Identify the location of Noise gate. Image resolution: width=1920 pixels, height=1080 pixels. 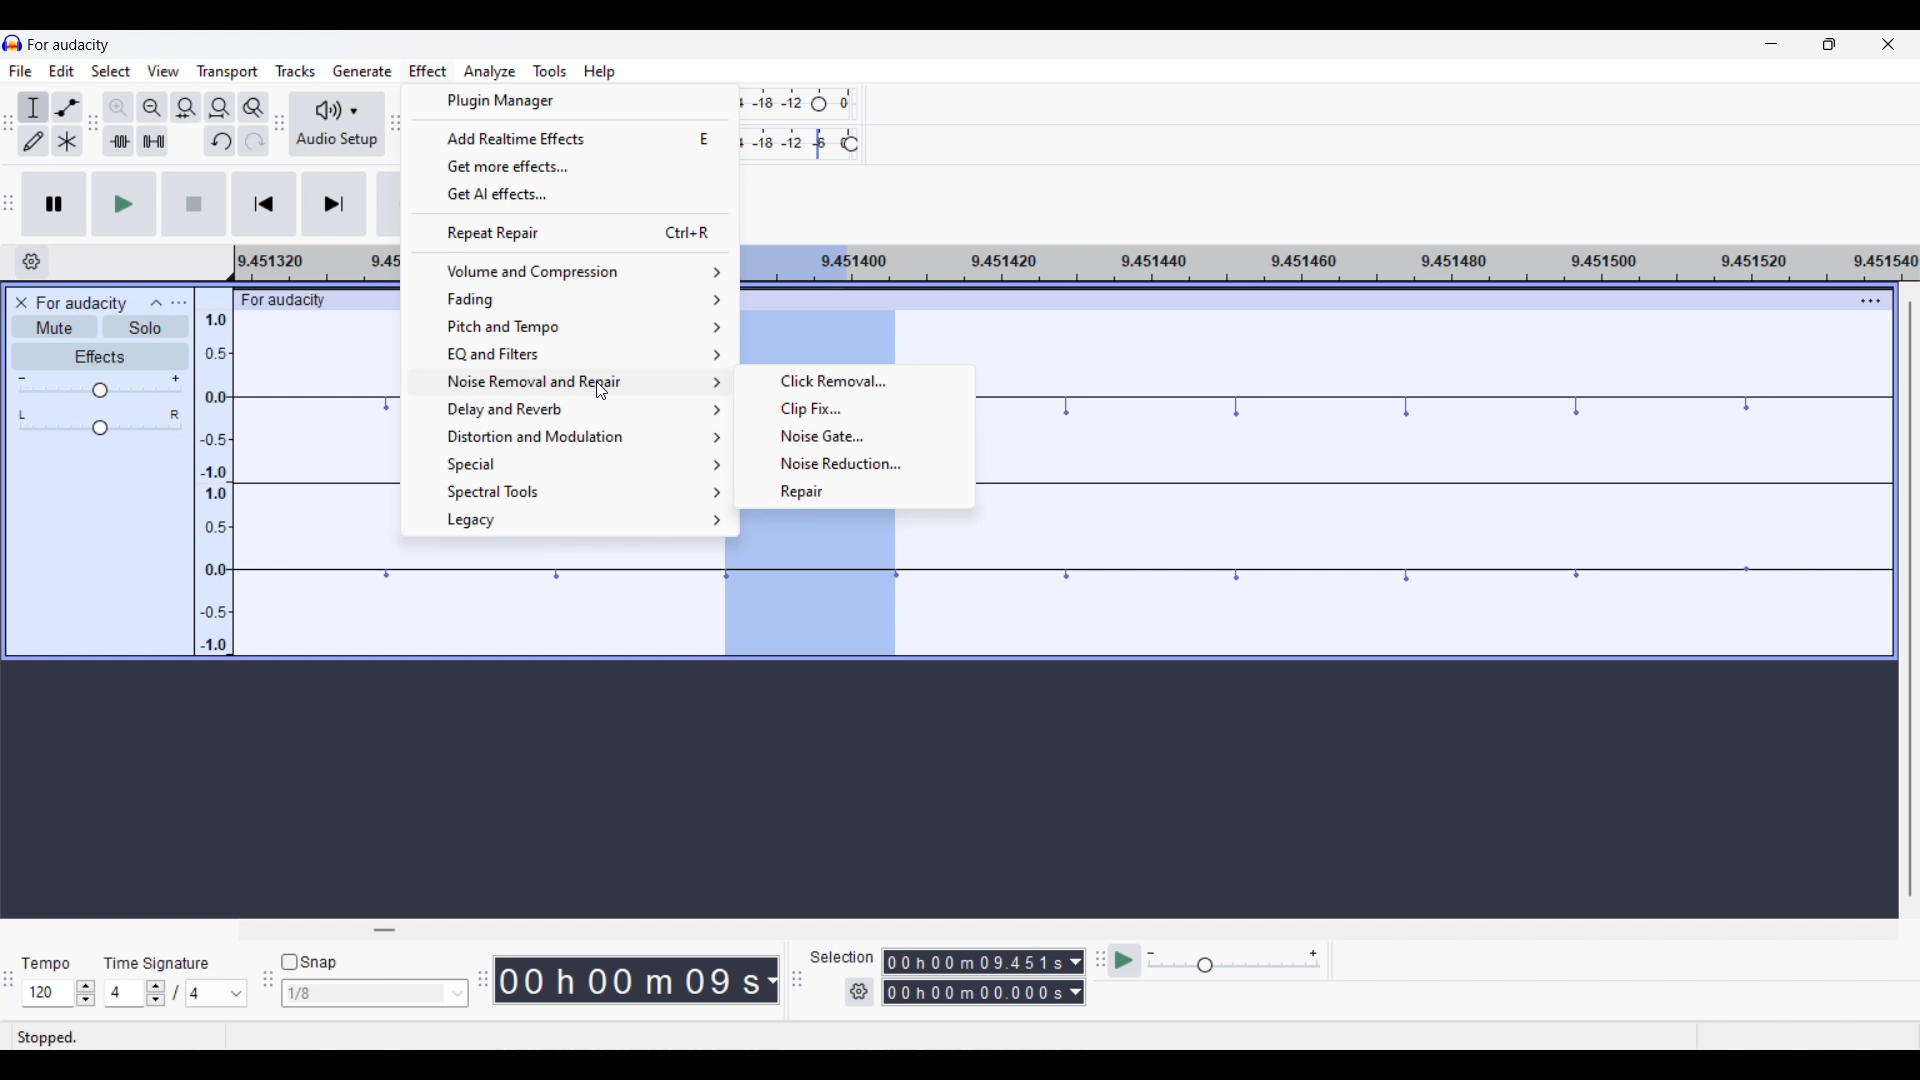
(852, 437).